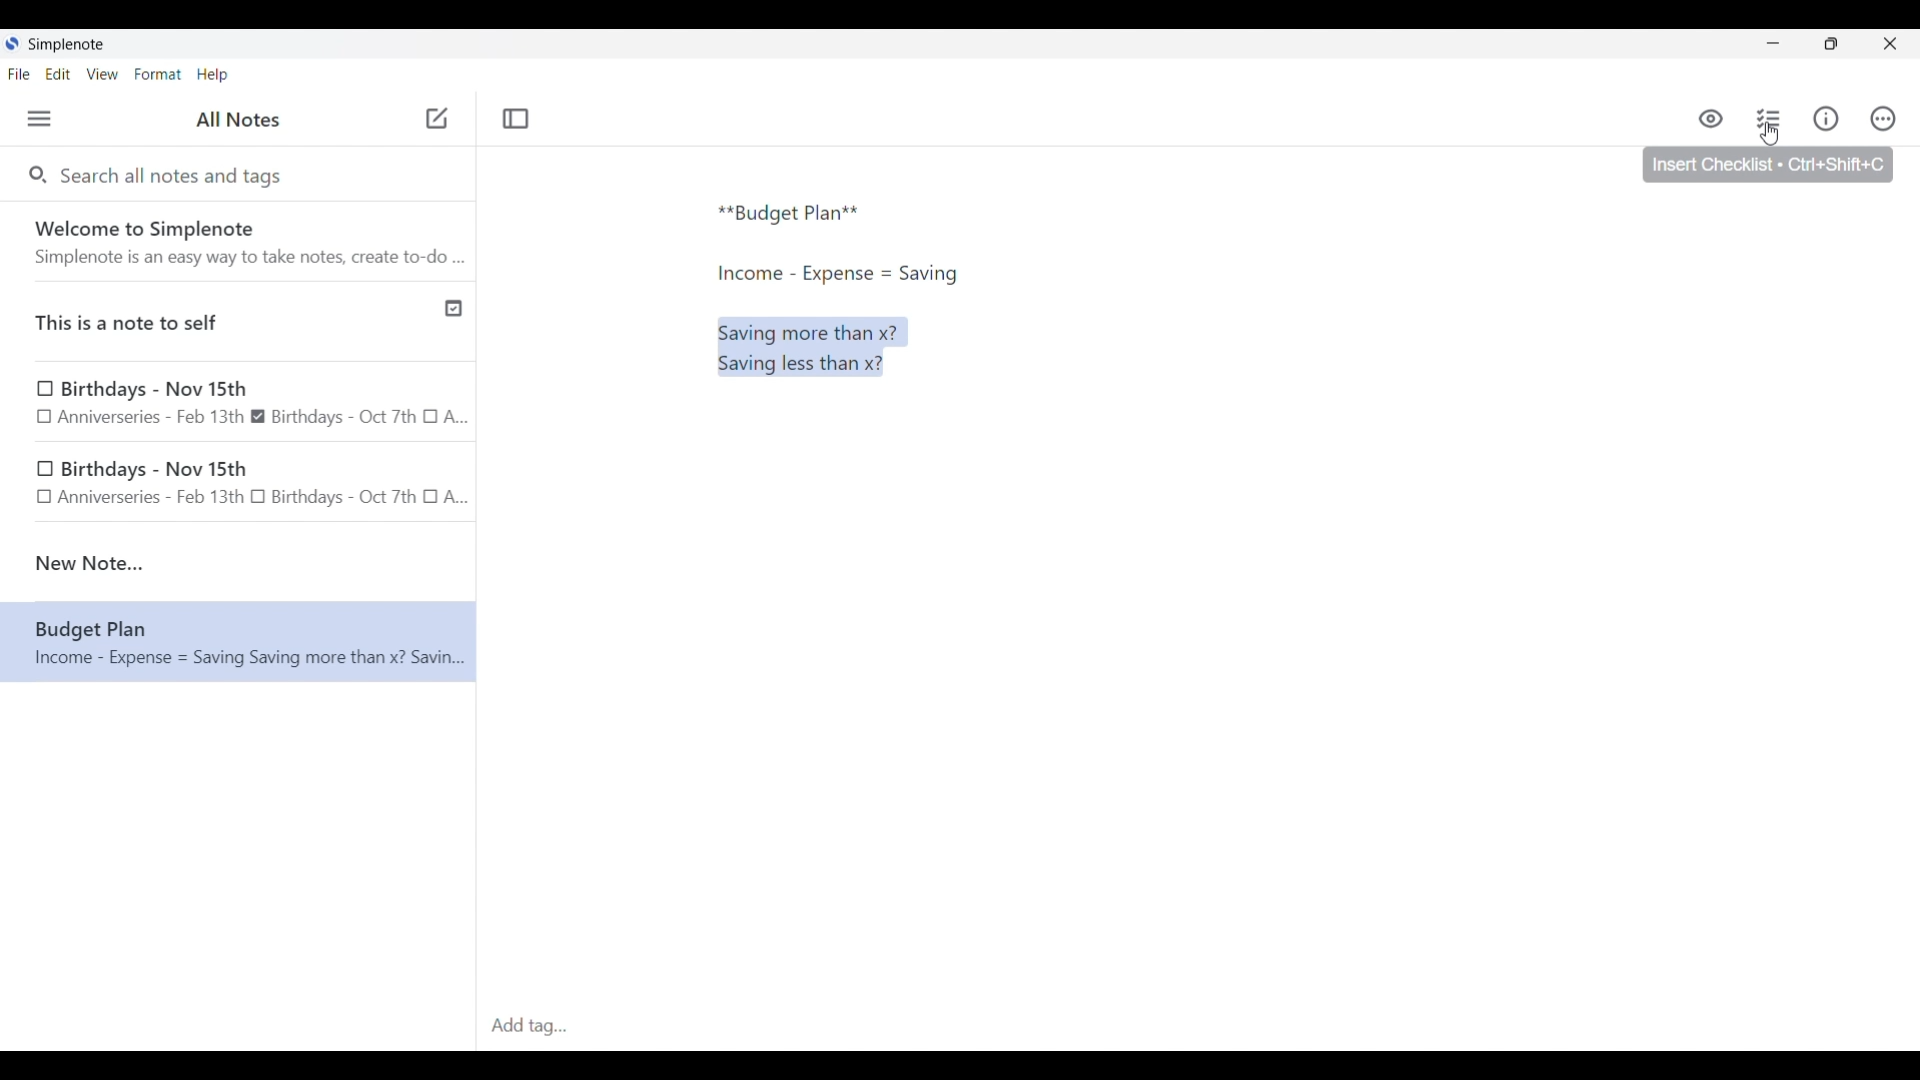 This screenshot has height=1080, width=1920. I want to click on Minimize, so click(1773, 43).